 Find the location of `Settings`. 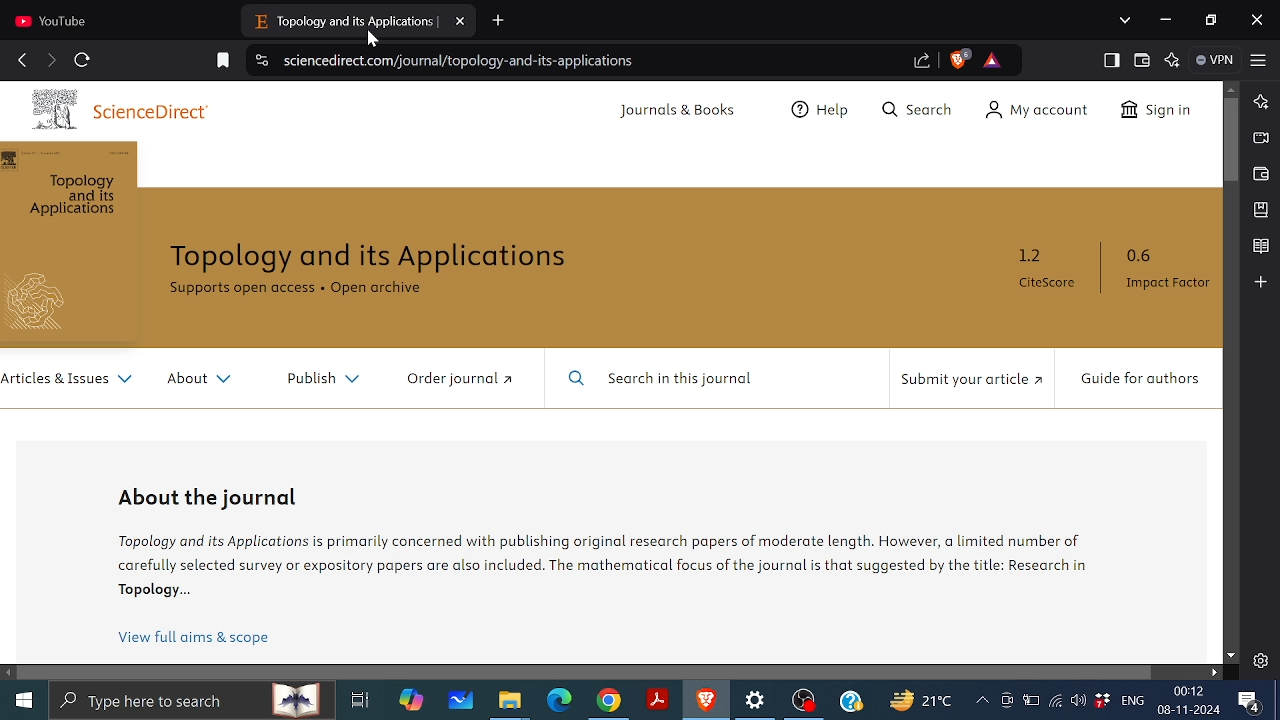

Settings is located at coordinates (757, 701).